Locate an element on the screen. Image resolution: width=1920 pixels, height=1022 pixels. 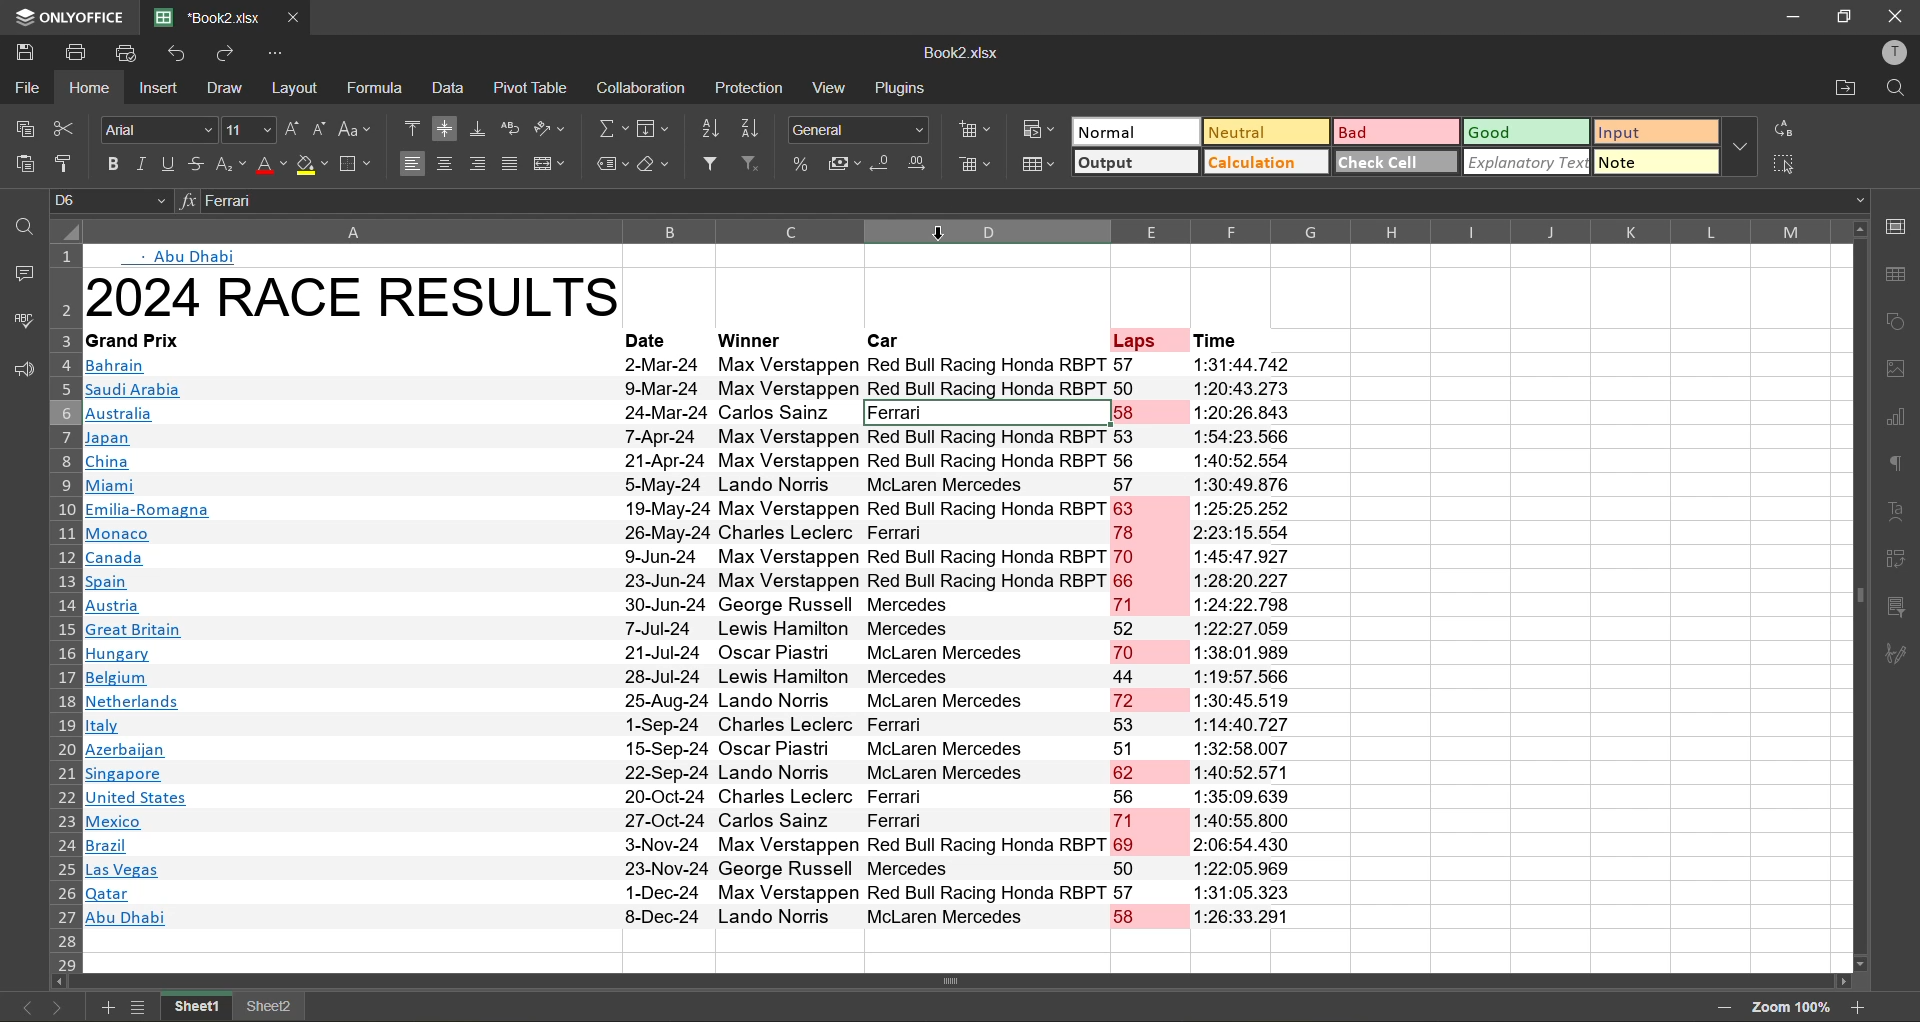
column names is located at coordinates (967, 230).